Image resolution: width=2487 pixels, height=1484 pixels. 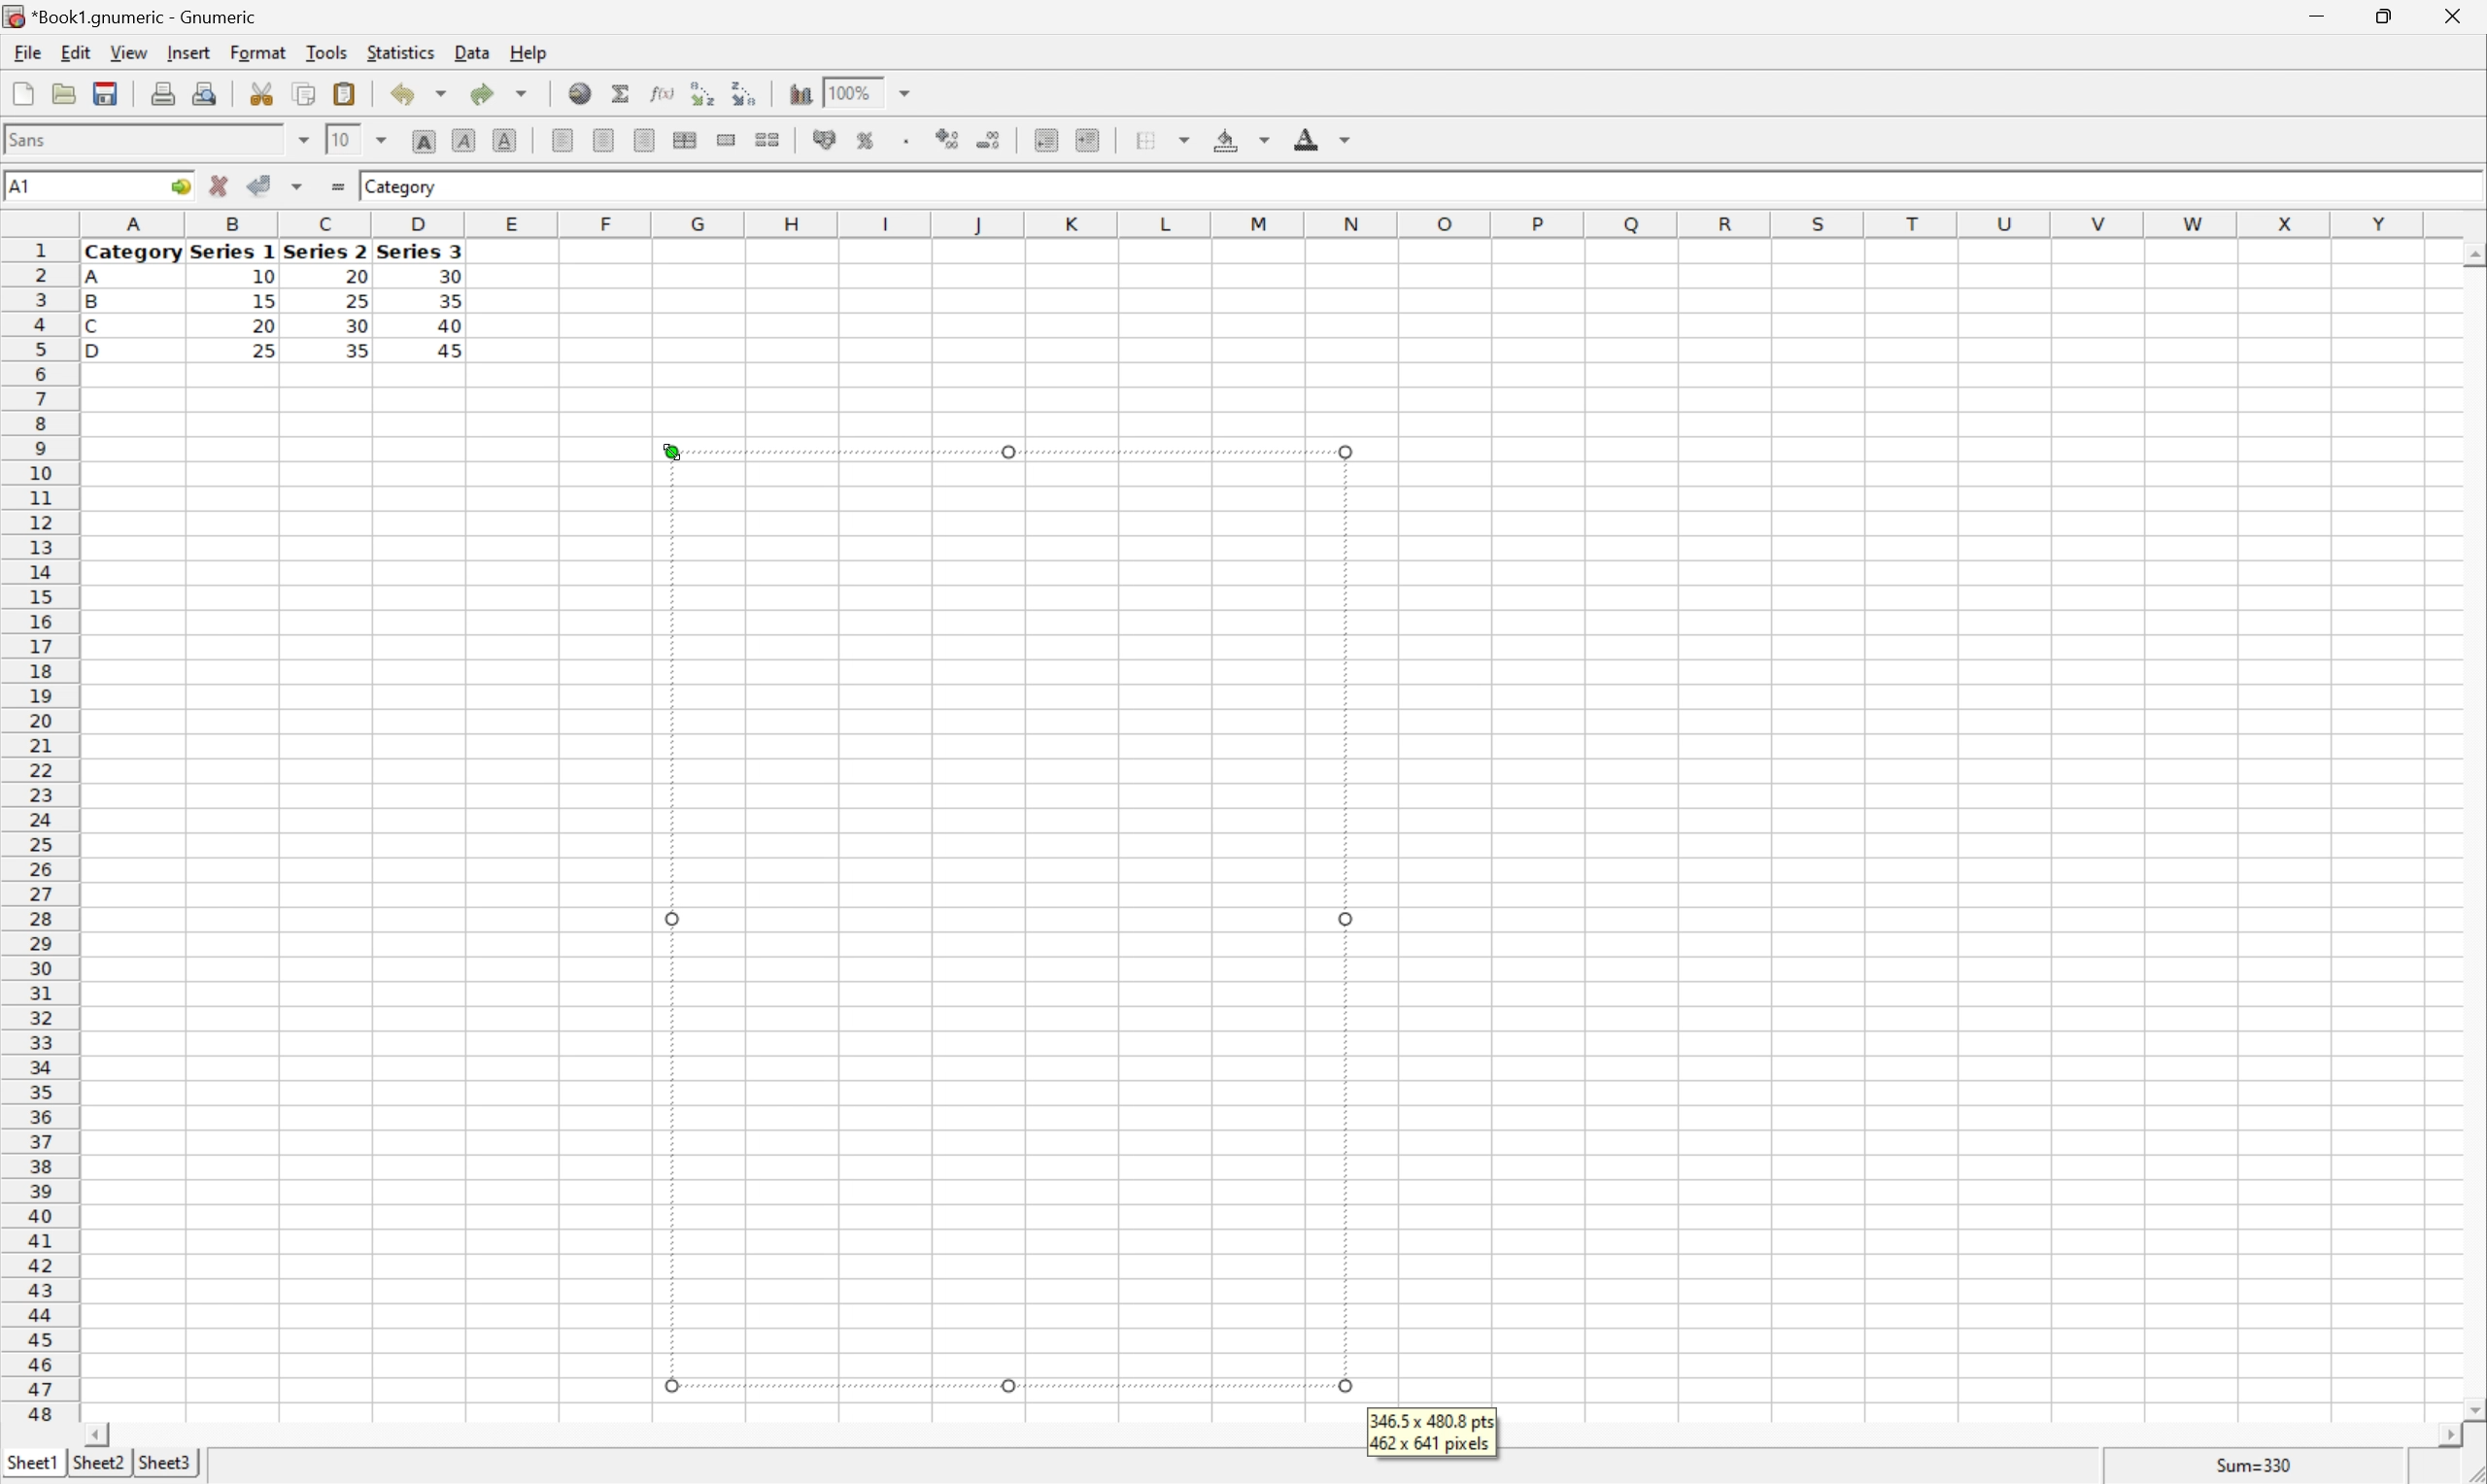 What do you see at coordinates (233, 253) in the screenshot?
I see `Series 1` at bounding box center [233, 253].